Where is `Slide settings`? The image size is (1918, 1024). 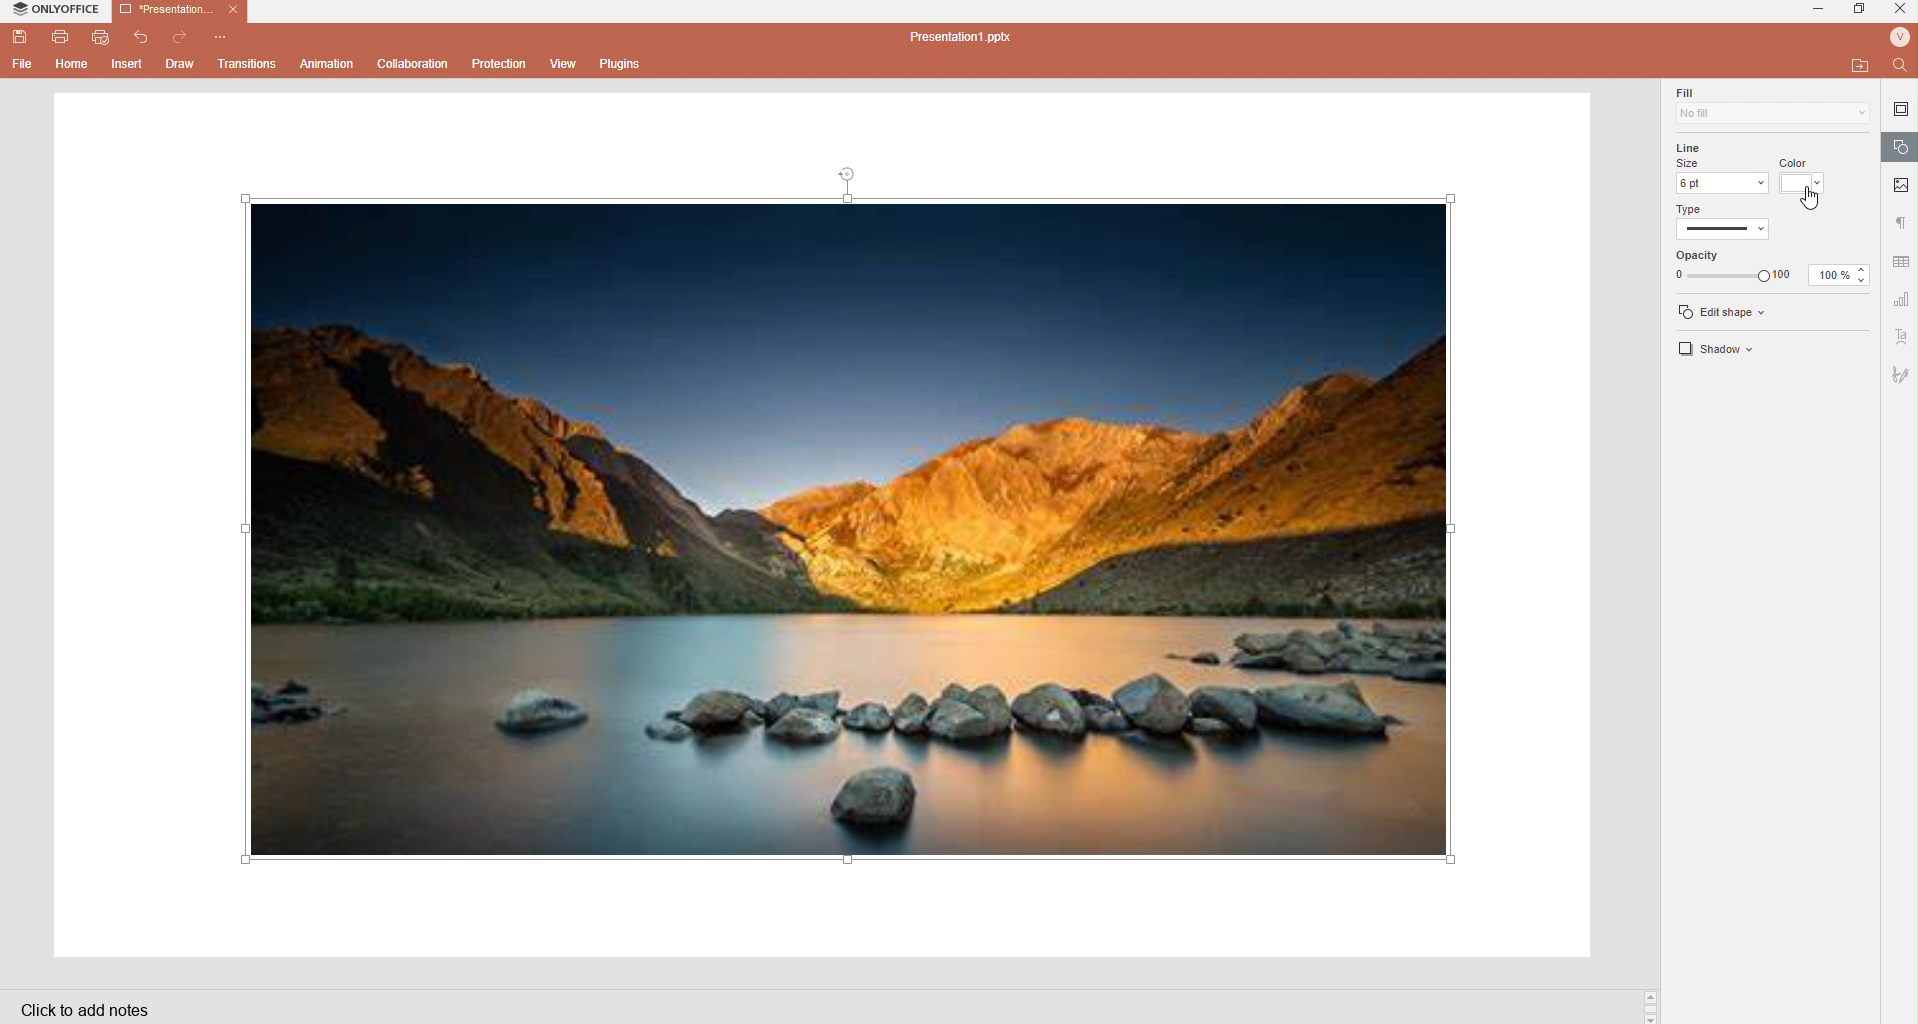
Slide settings is located at coordinates (1902, 109).